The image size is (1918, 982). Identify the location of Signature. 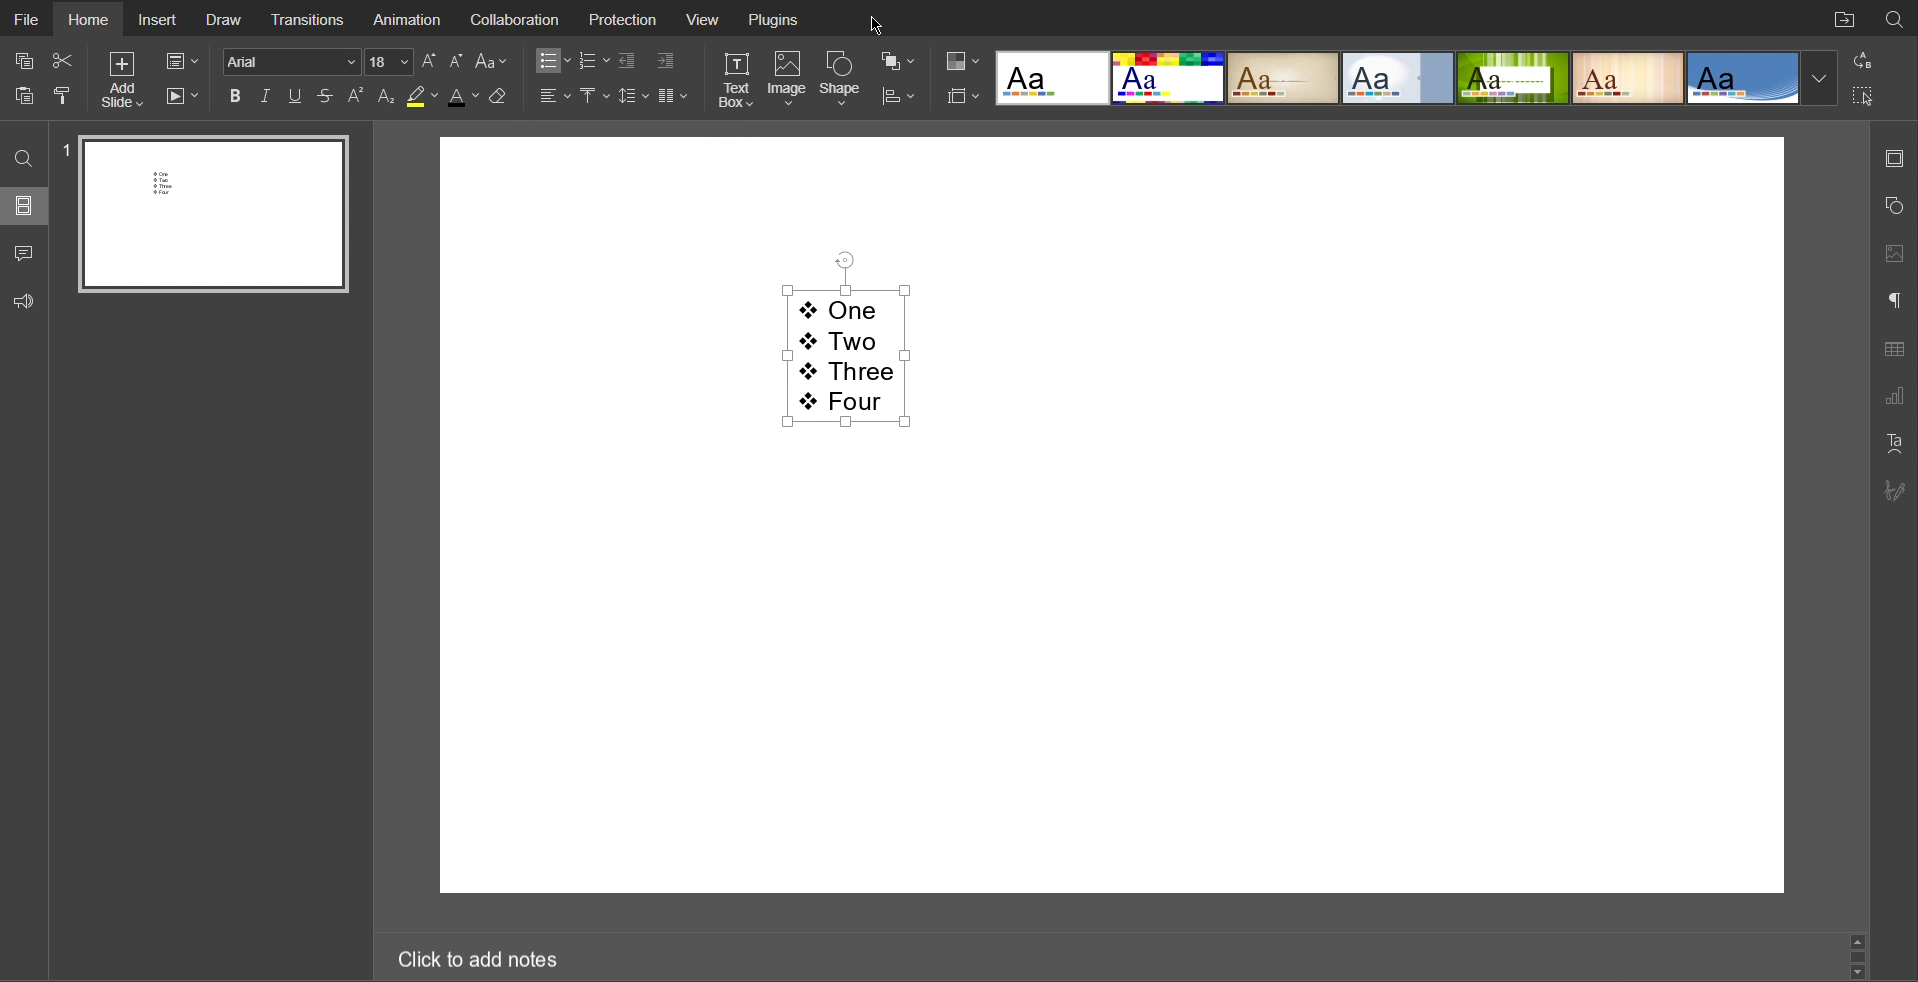
(1893, 487).